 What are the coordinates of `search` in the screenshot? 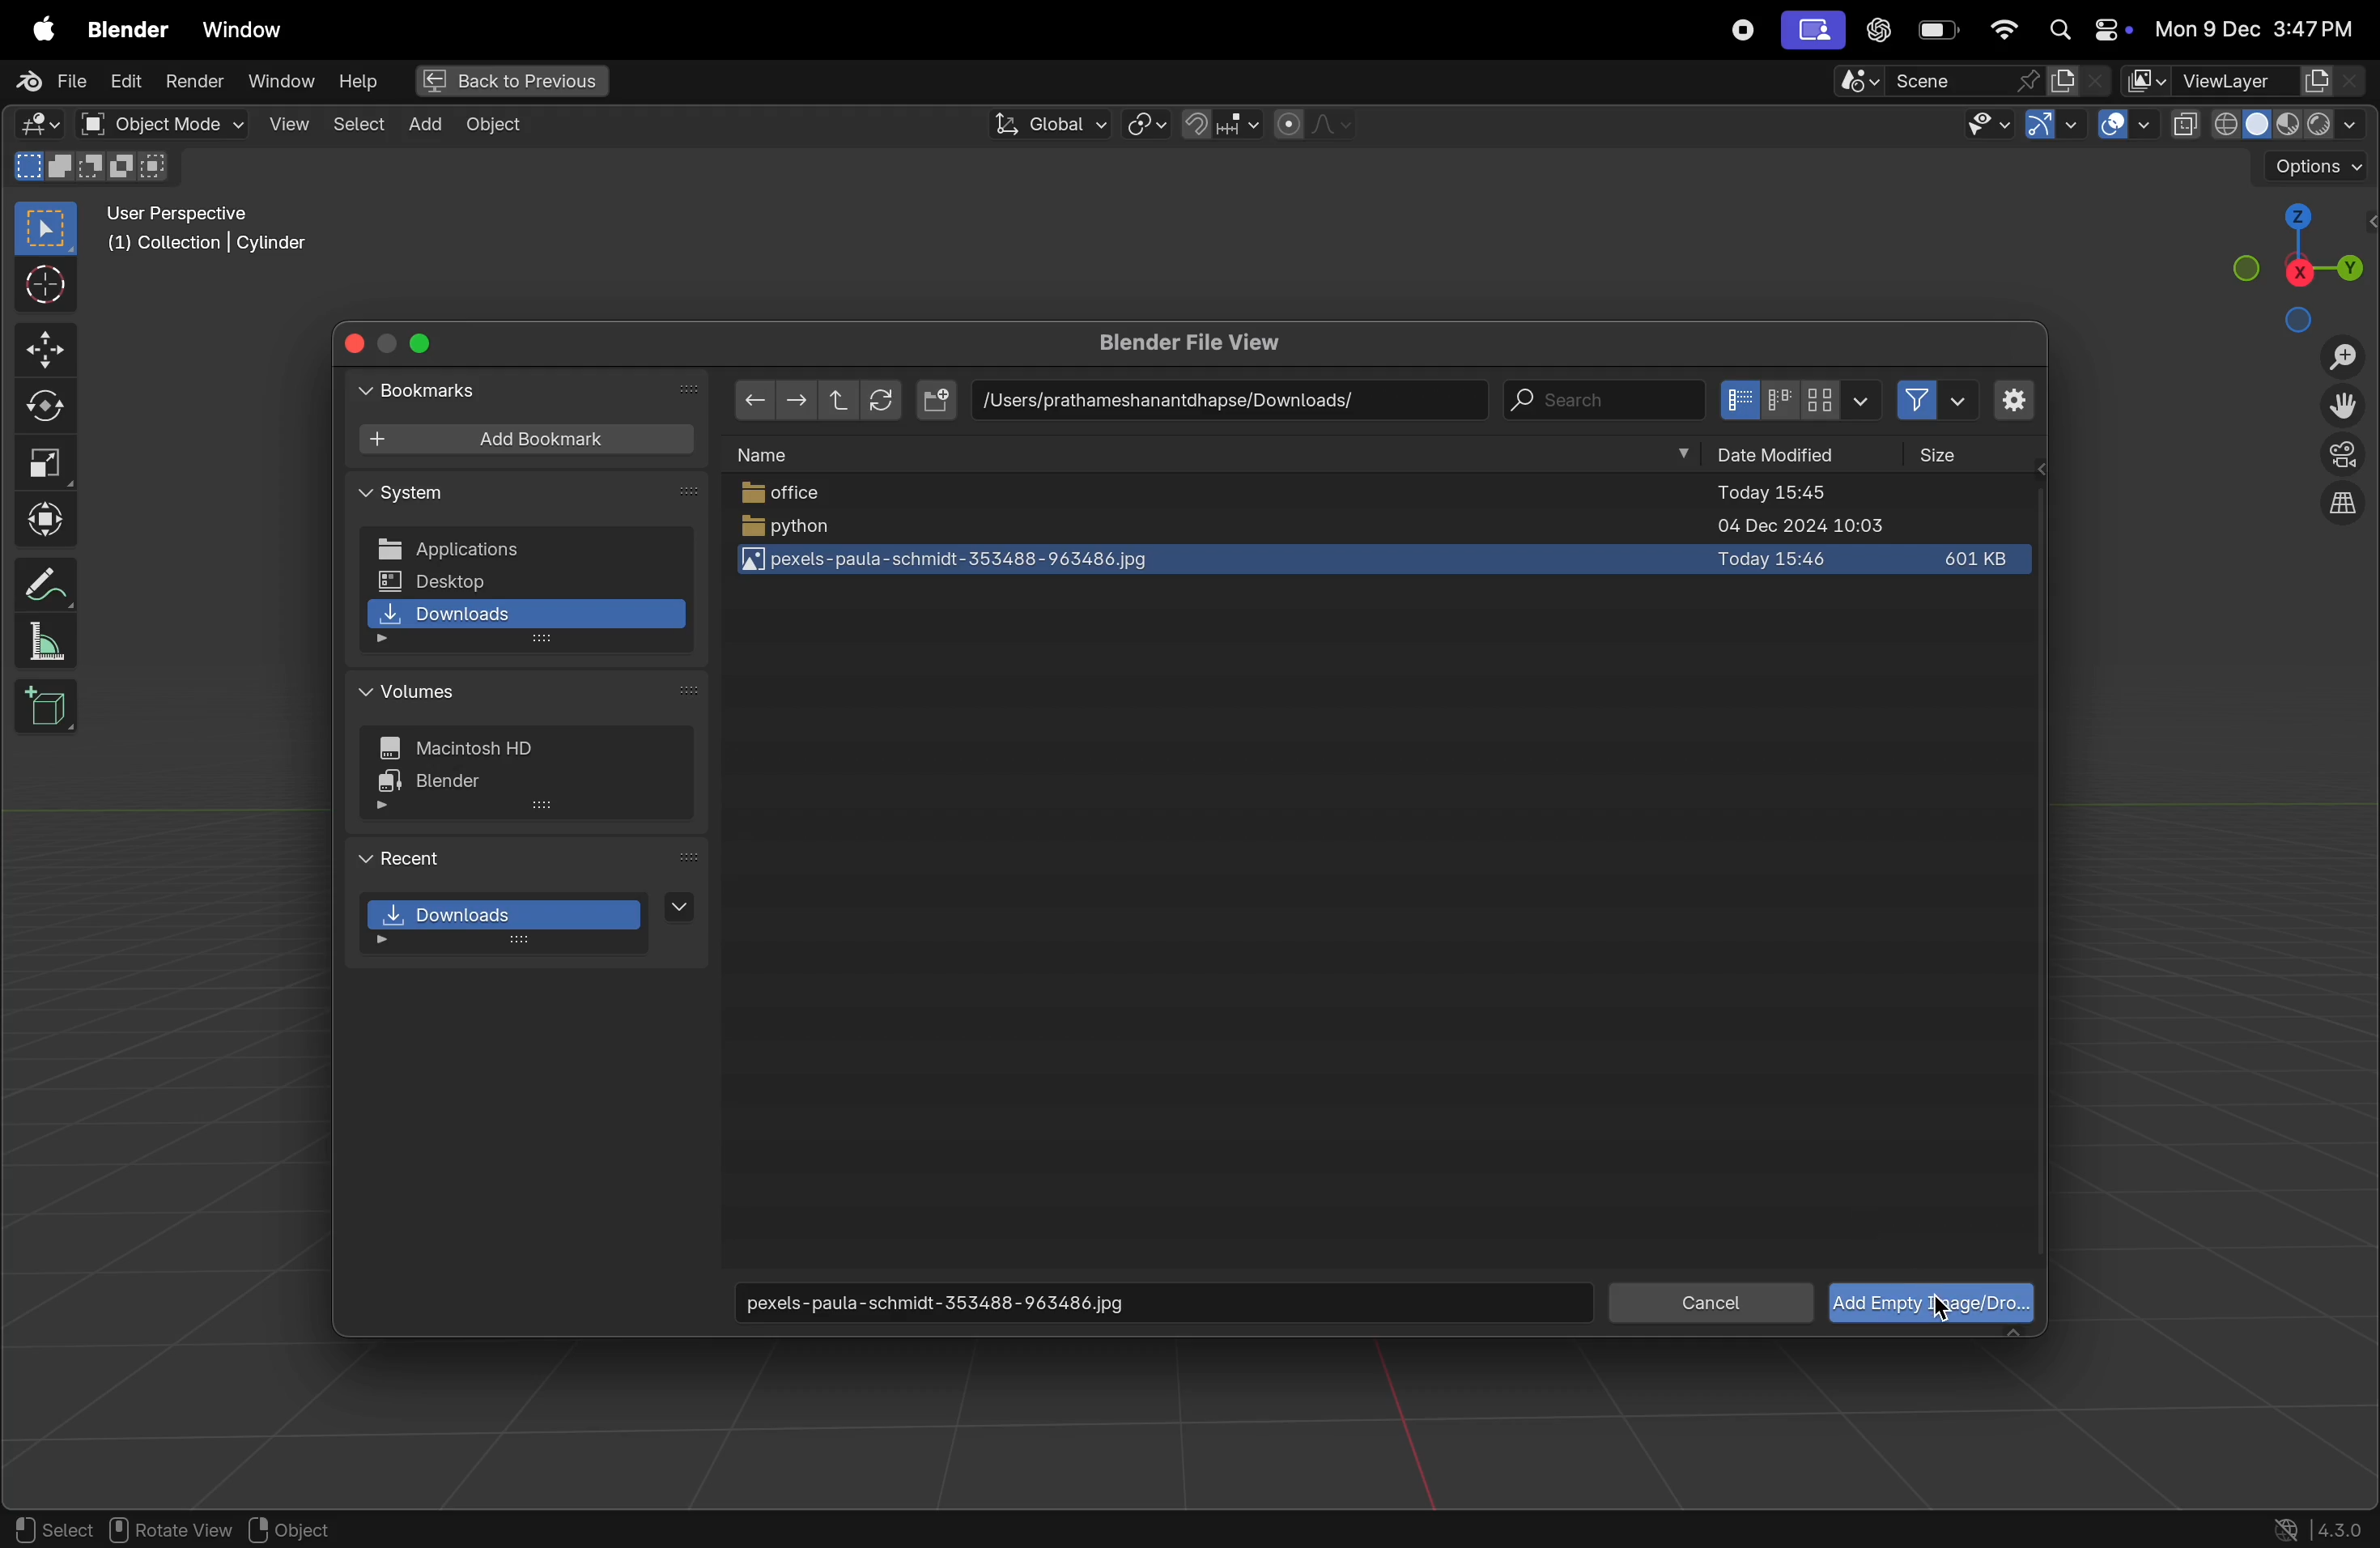 It's located at (1606, 397).